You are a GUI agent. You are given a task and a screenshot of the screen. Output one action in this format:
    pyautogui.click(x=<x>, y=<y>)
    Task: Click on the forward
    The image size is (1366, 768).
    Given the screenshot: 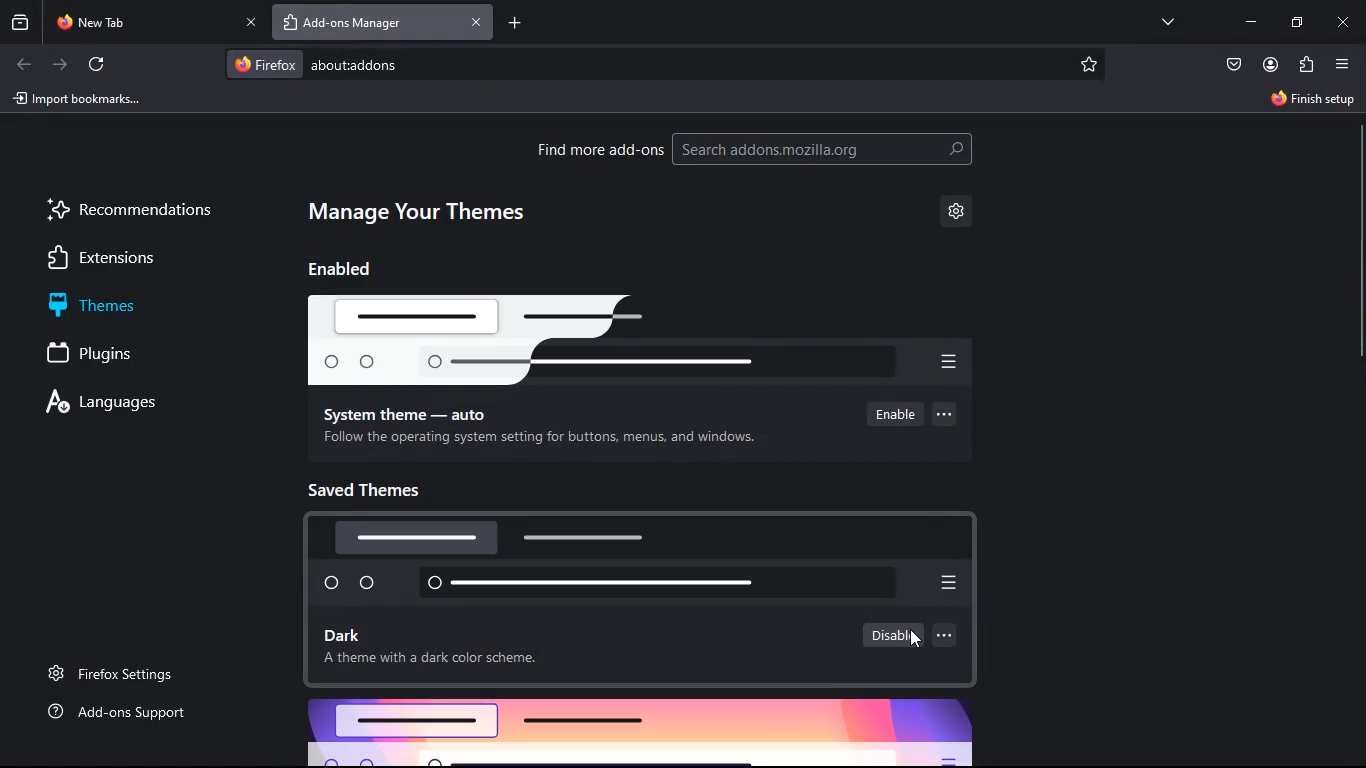 What is the action you would take?
    pyautogui.click(x=59, y=63)
    